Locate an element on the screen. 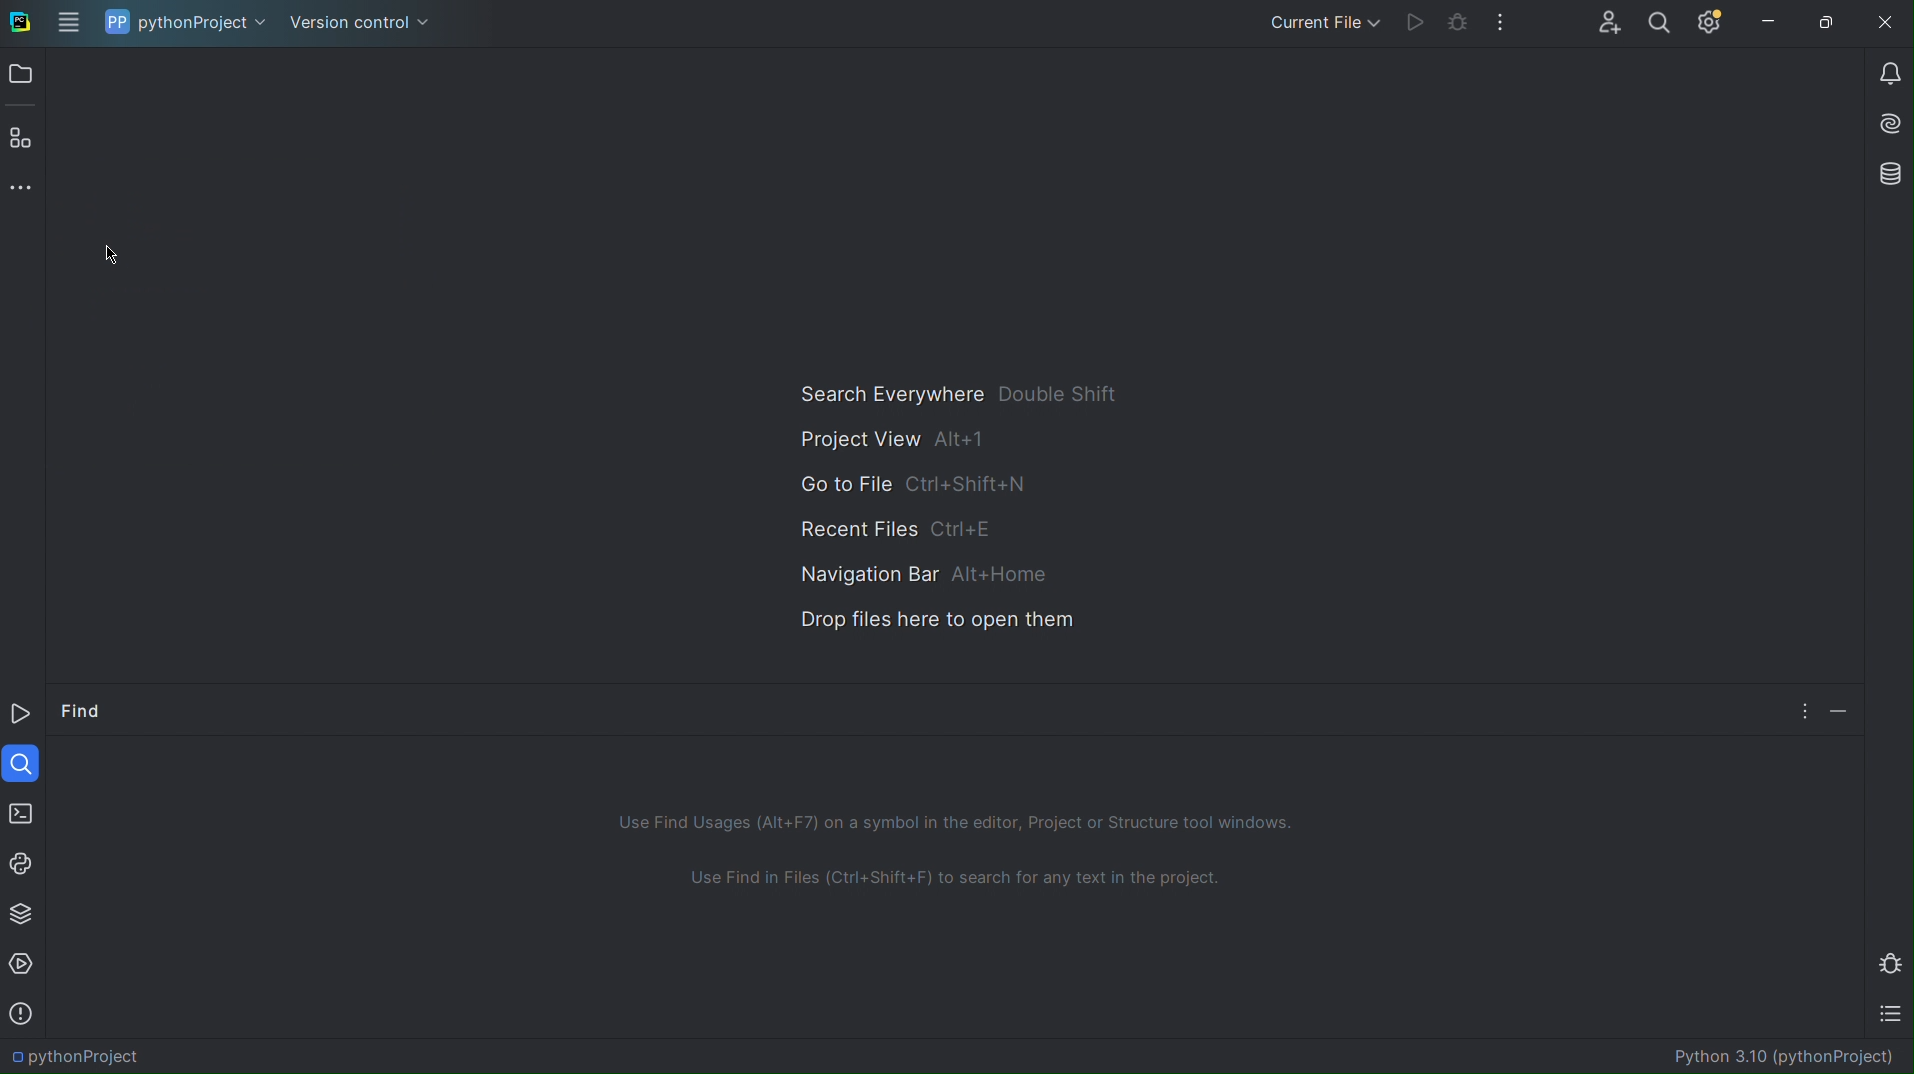 Image resolution: width=1914 pixels, height=1074 pixels. Notification is located at coordinates (1885, 74).